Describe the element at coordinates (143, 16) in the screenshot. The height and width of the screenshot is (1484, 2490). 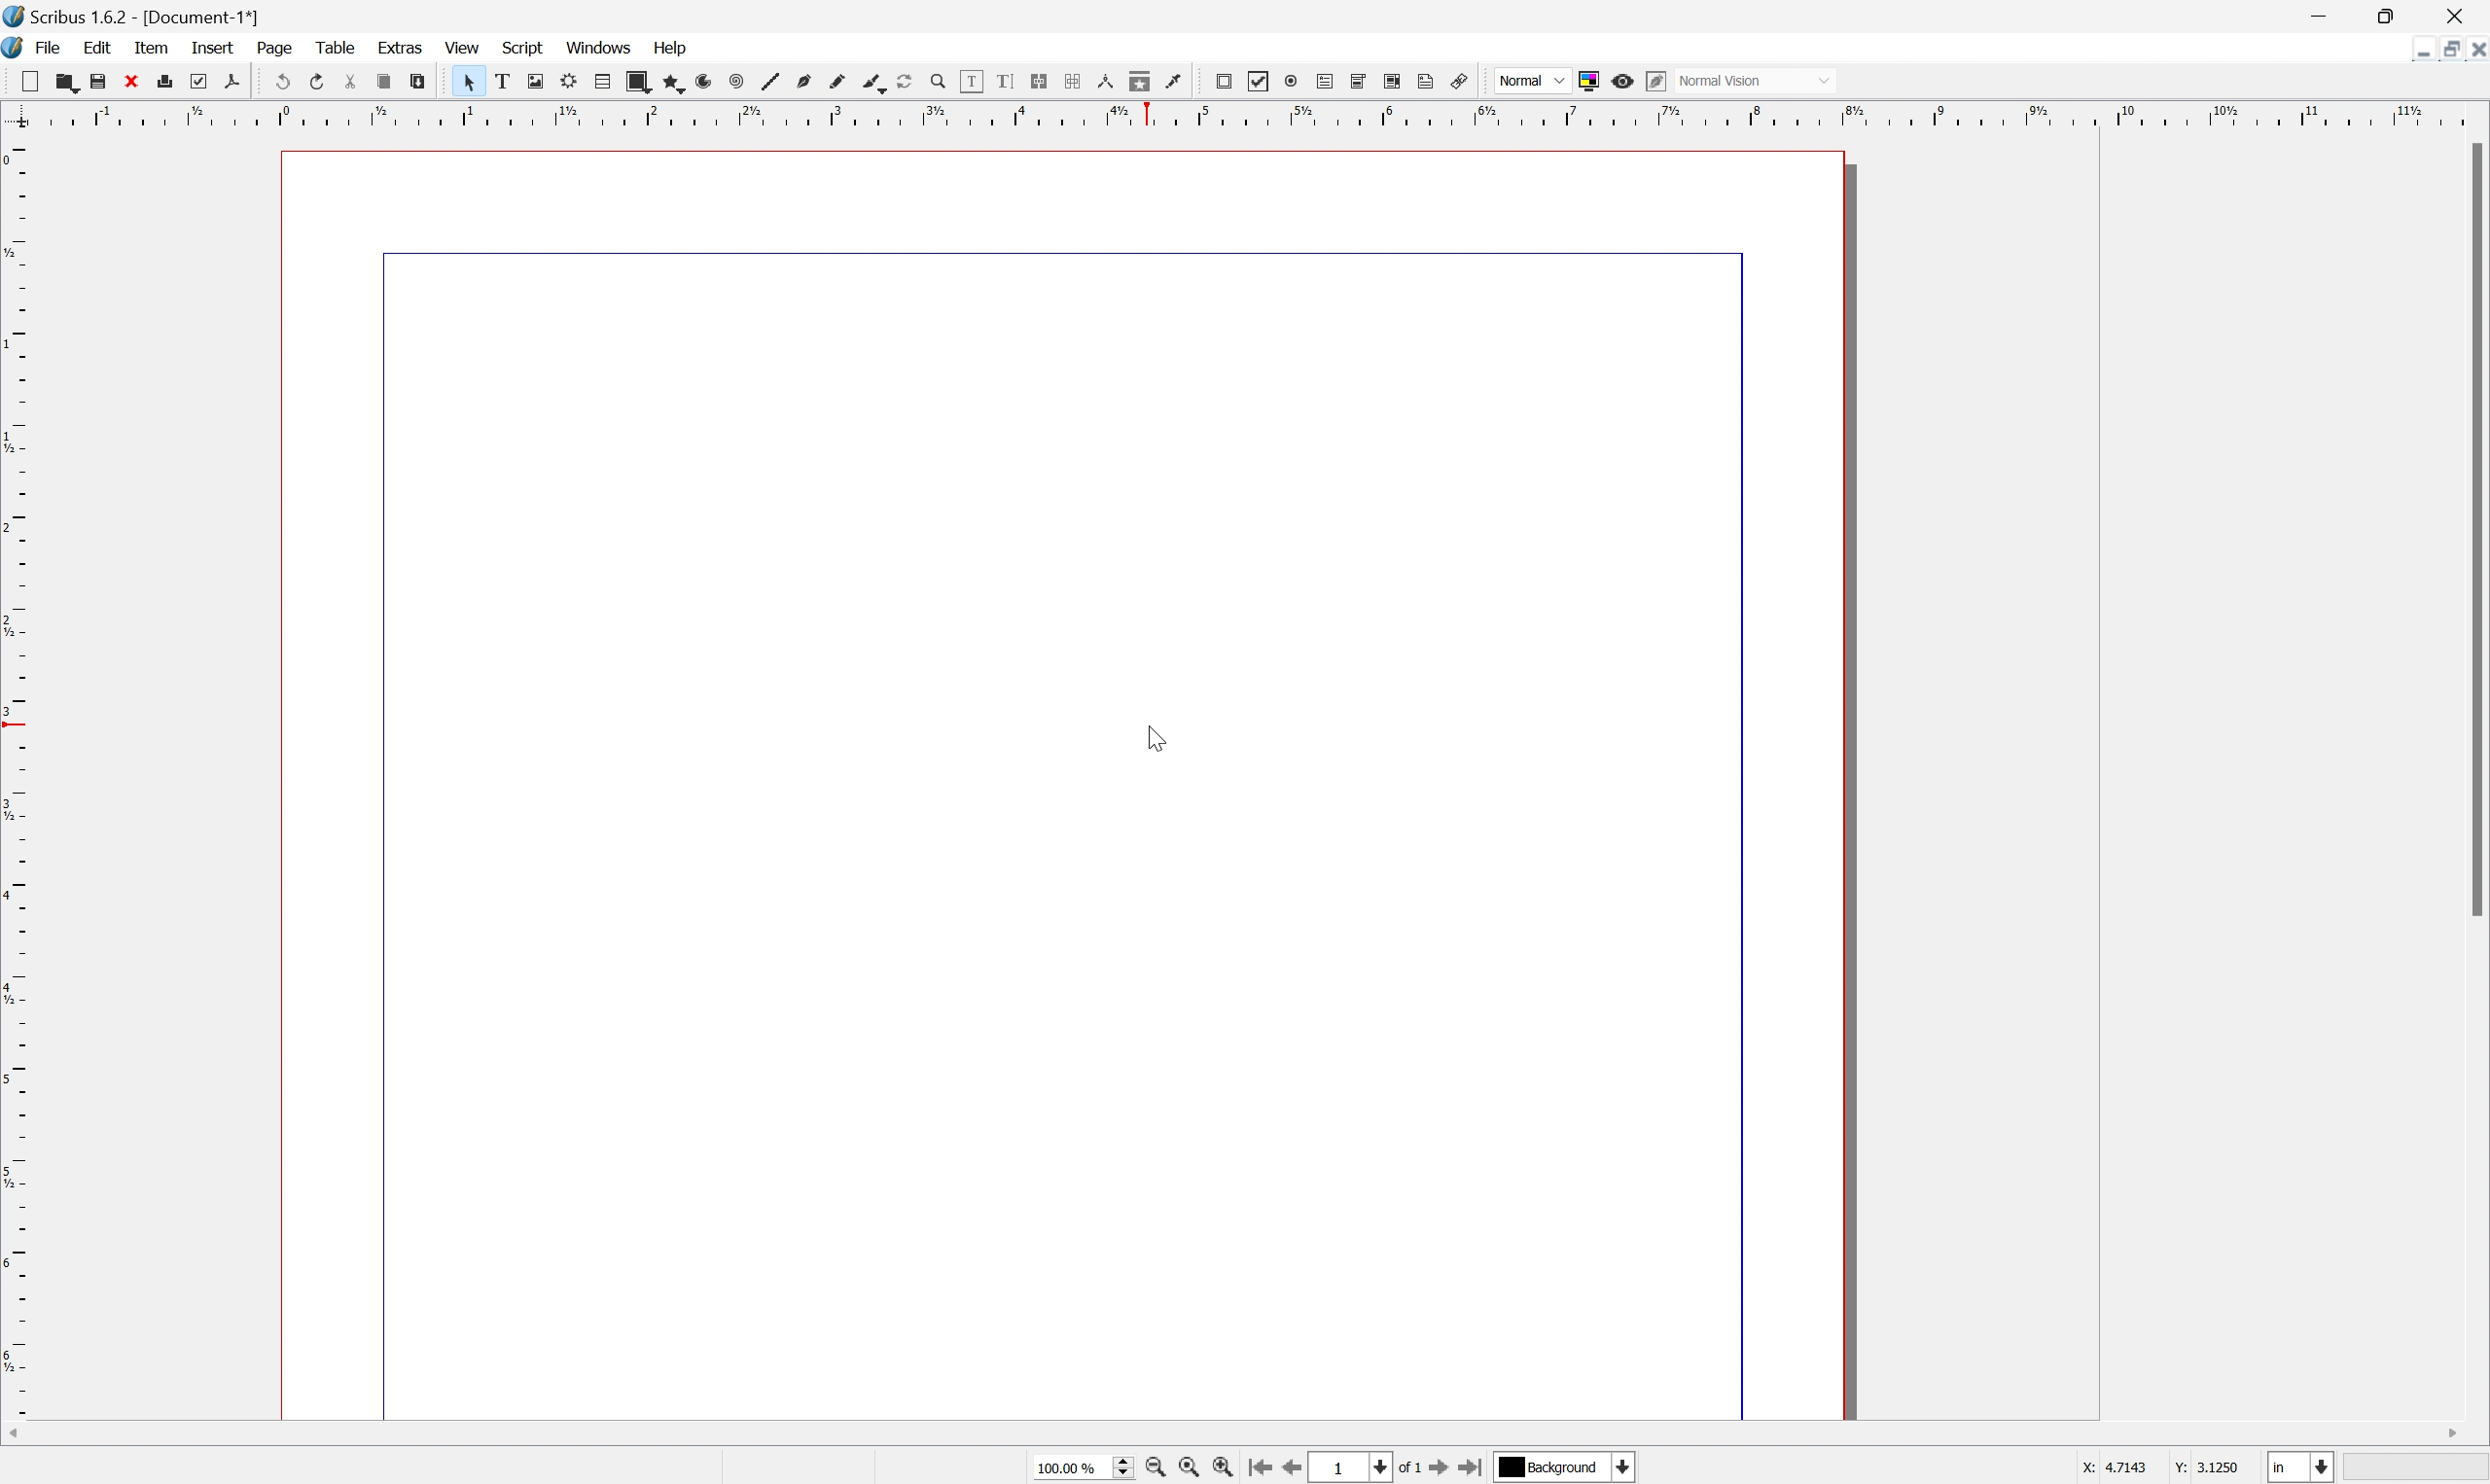
I see `Scribus 1.6.2 - [Document-1*]` at that location.